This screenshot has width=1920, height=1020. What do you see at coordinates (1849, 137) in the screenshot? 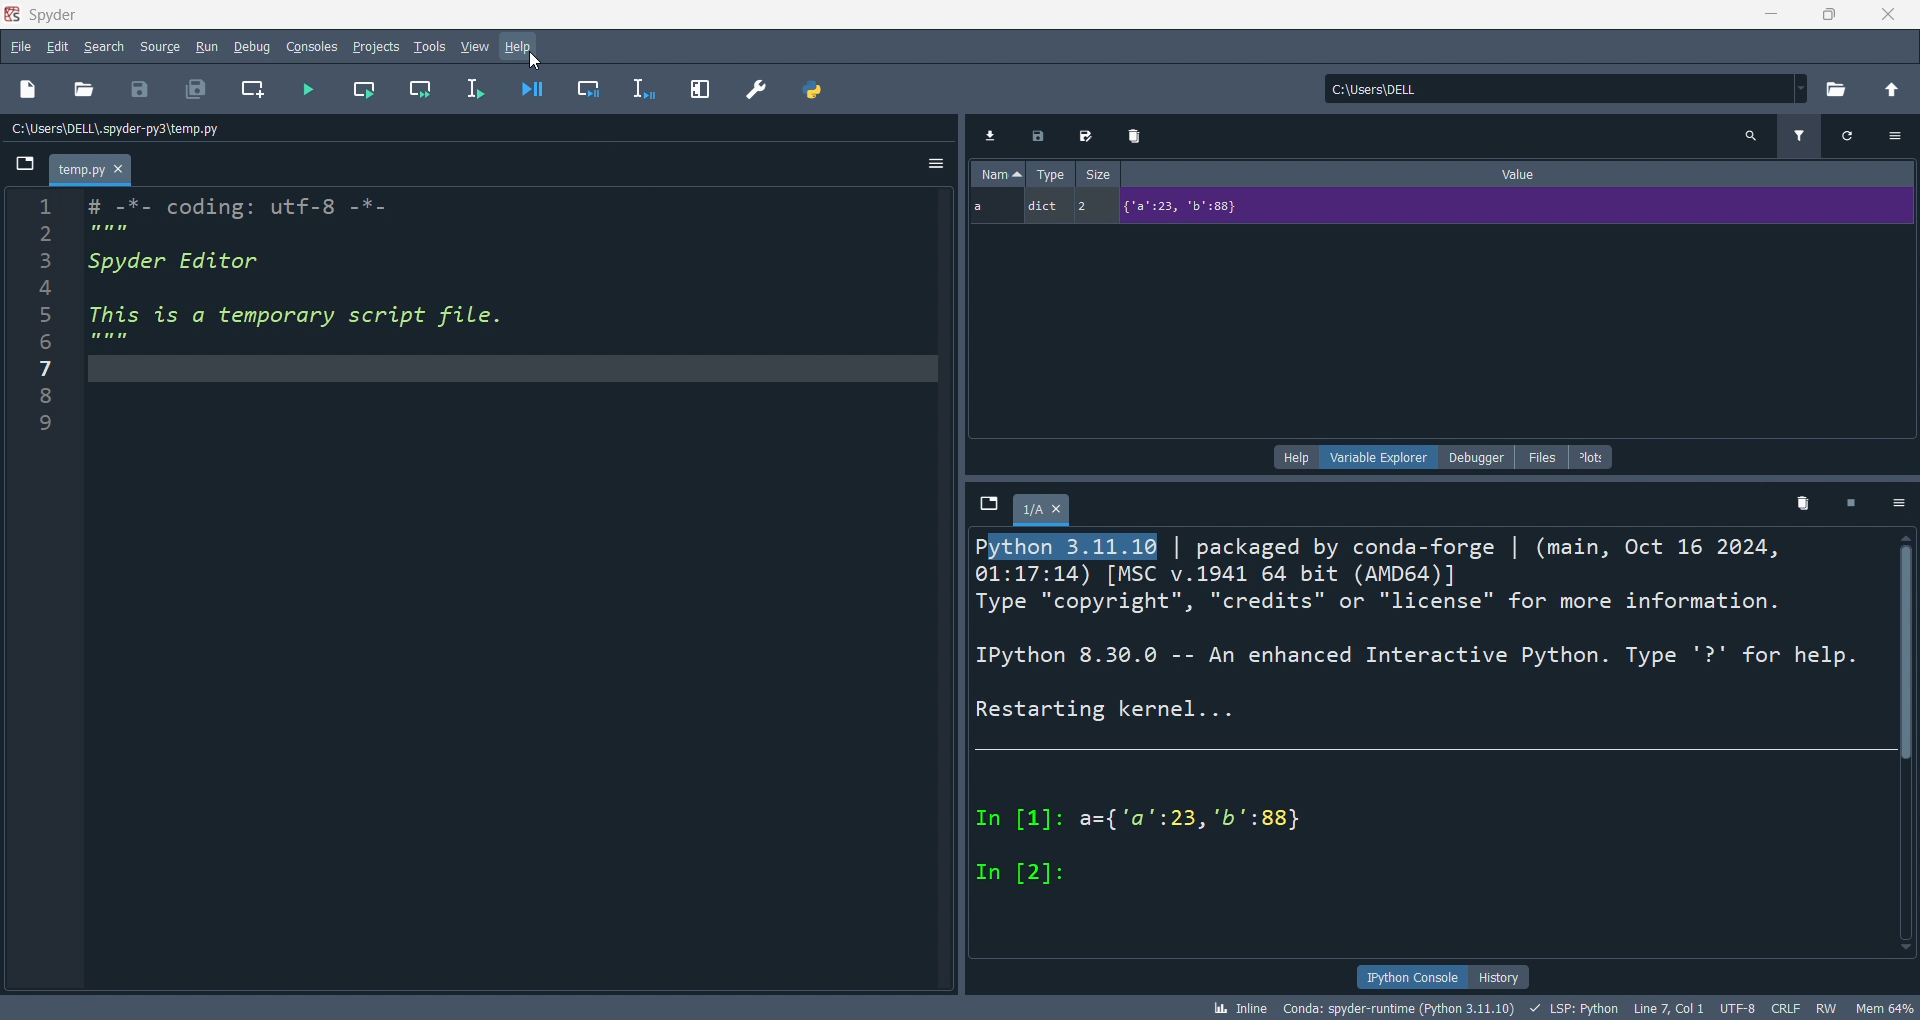
I see `Refersh` at bounding box center [1849, 137].